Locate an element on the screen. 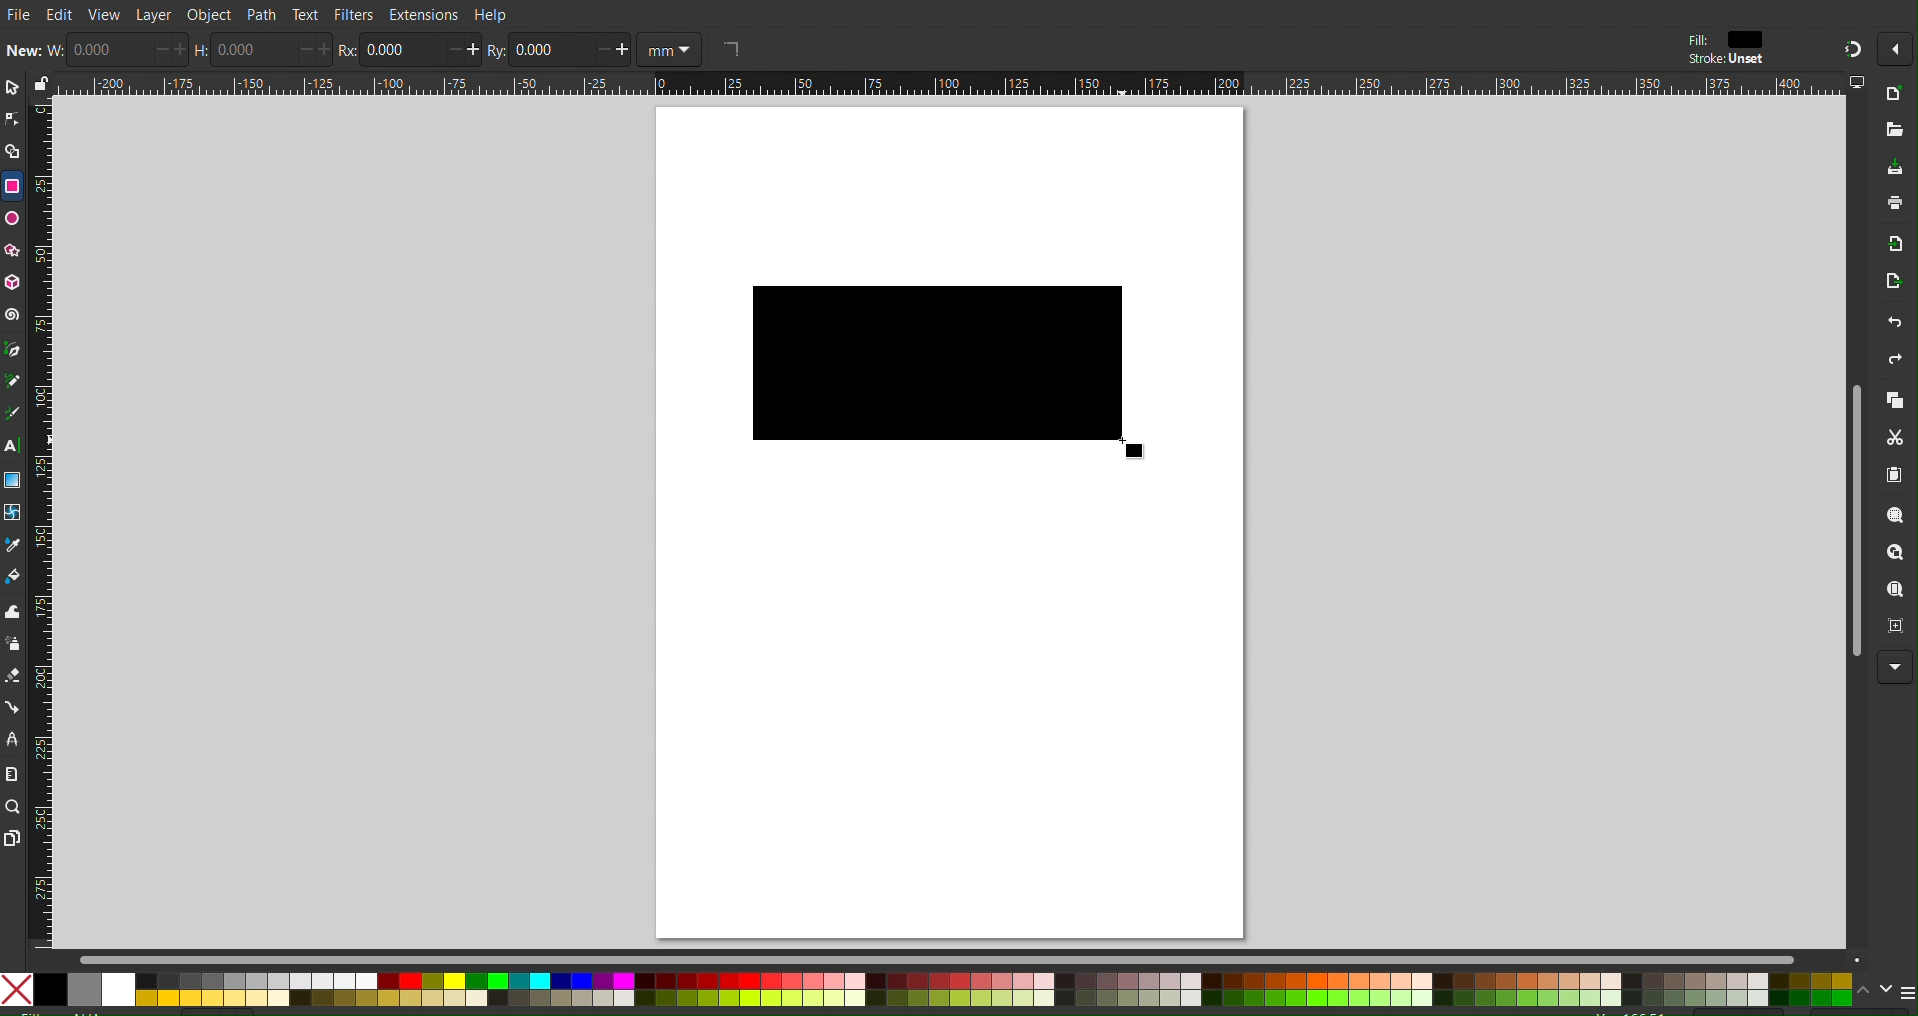  Edit is located at coordinates (59, 15).